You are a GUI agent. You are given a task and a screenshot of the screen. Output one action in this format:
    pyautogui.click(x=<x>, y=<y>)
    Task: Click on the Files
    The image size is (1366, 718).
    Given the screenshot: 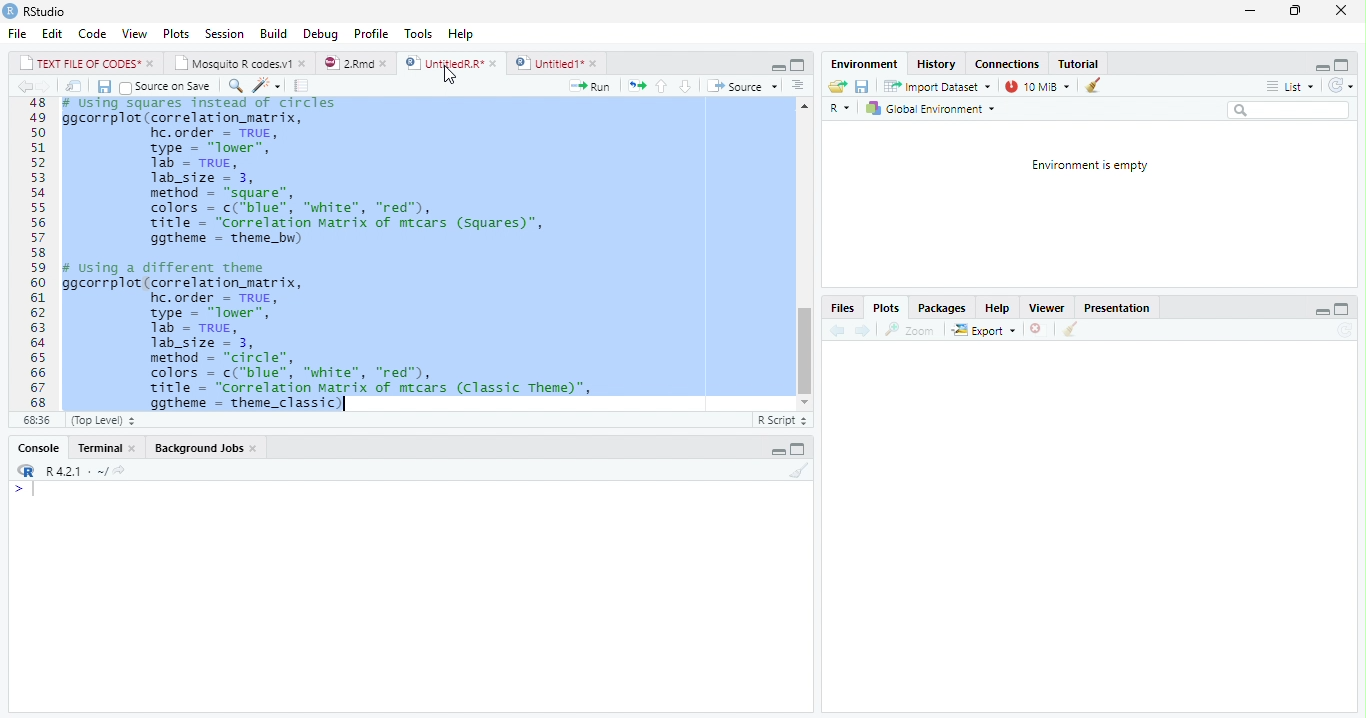 What is the action you would take?
    pyautogui.click(x=842, y=307)
    